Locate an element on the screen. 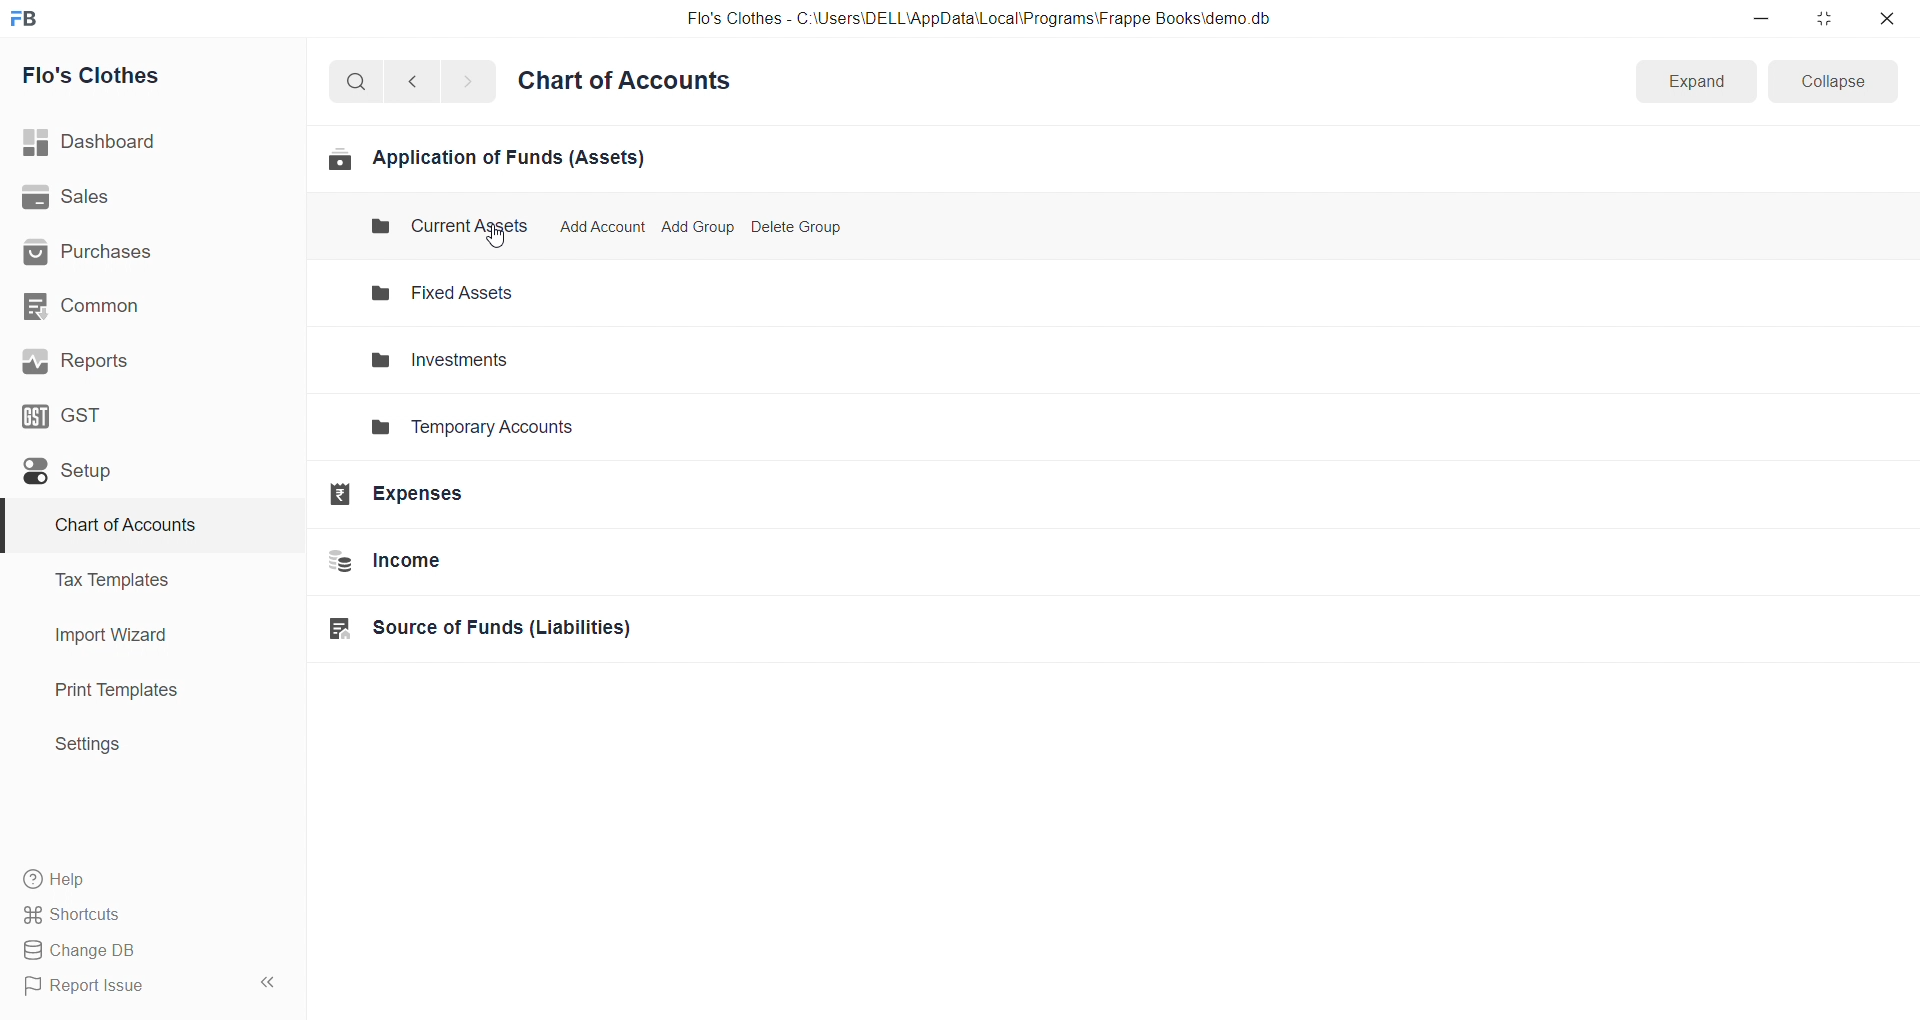 The width and height of the screenshot is (1920, 1020). Reports is located at coordinates (143, 361).